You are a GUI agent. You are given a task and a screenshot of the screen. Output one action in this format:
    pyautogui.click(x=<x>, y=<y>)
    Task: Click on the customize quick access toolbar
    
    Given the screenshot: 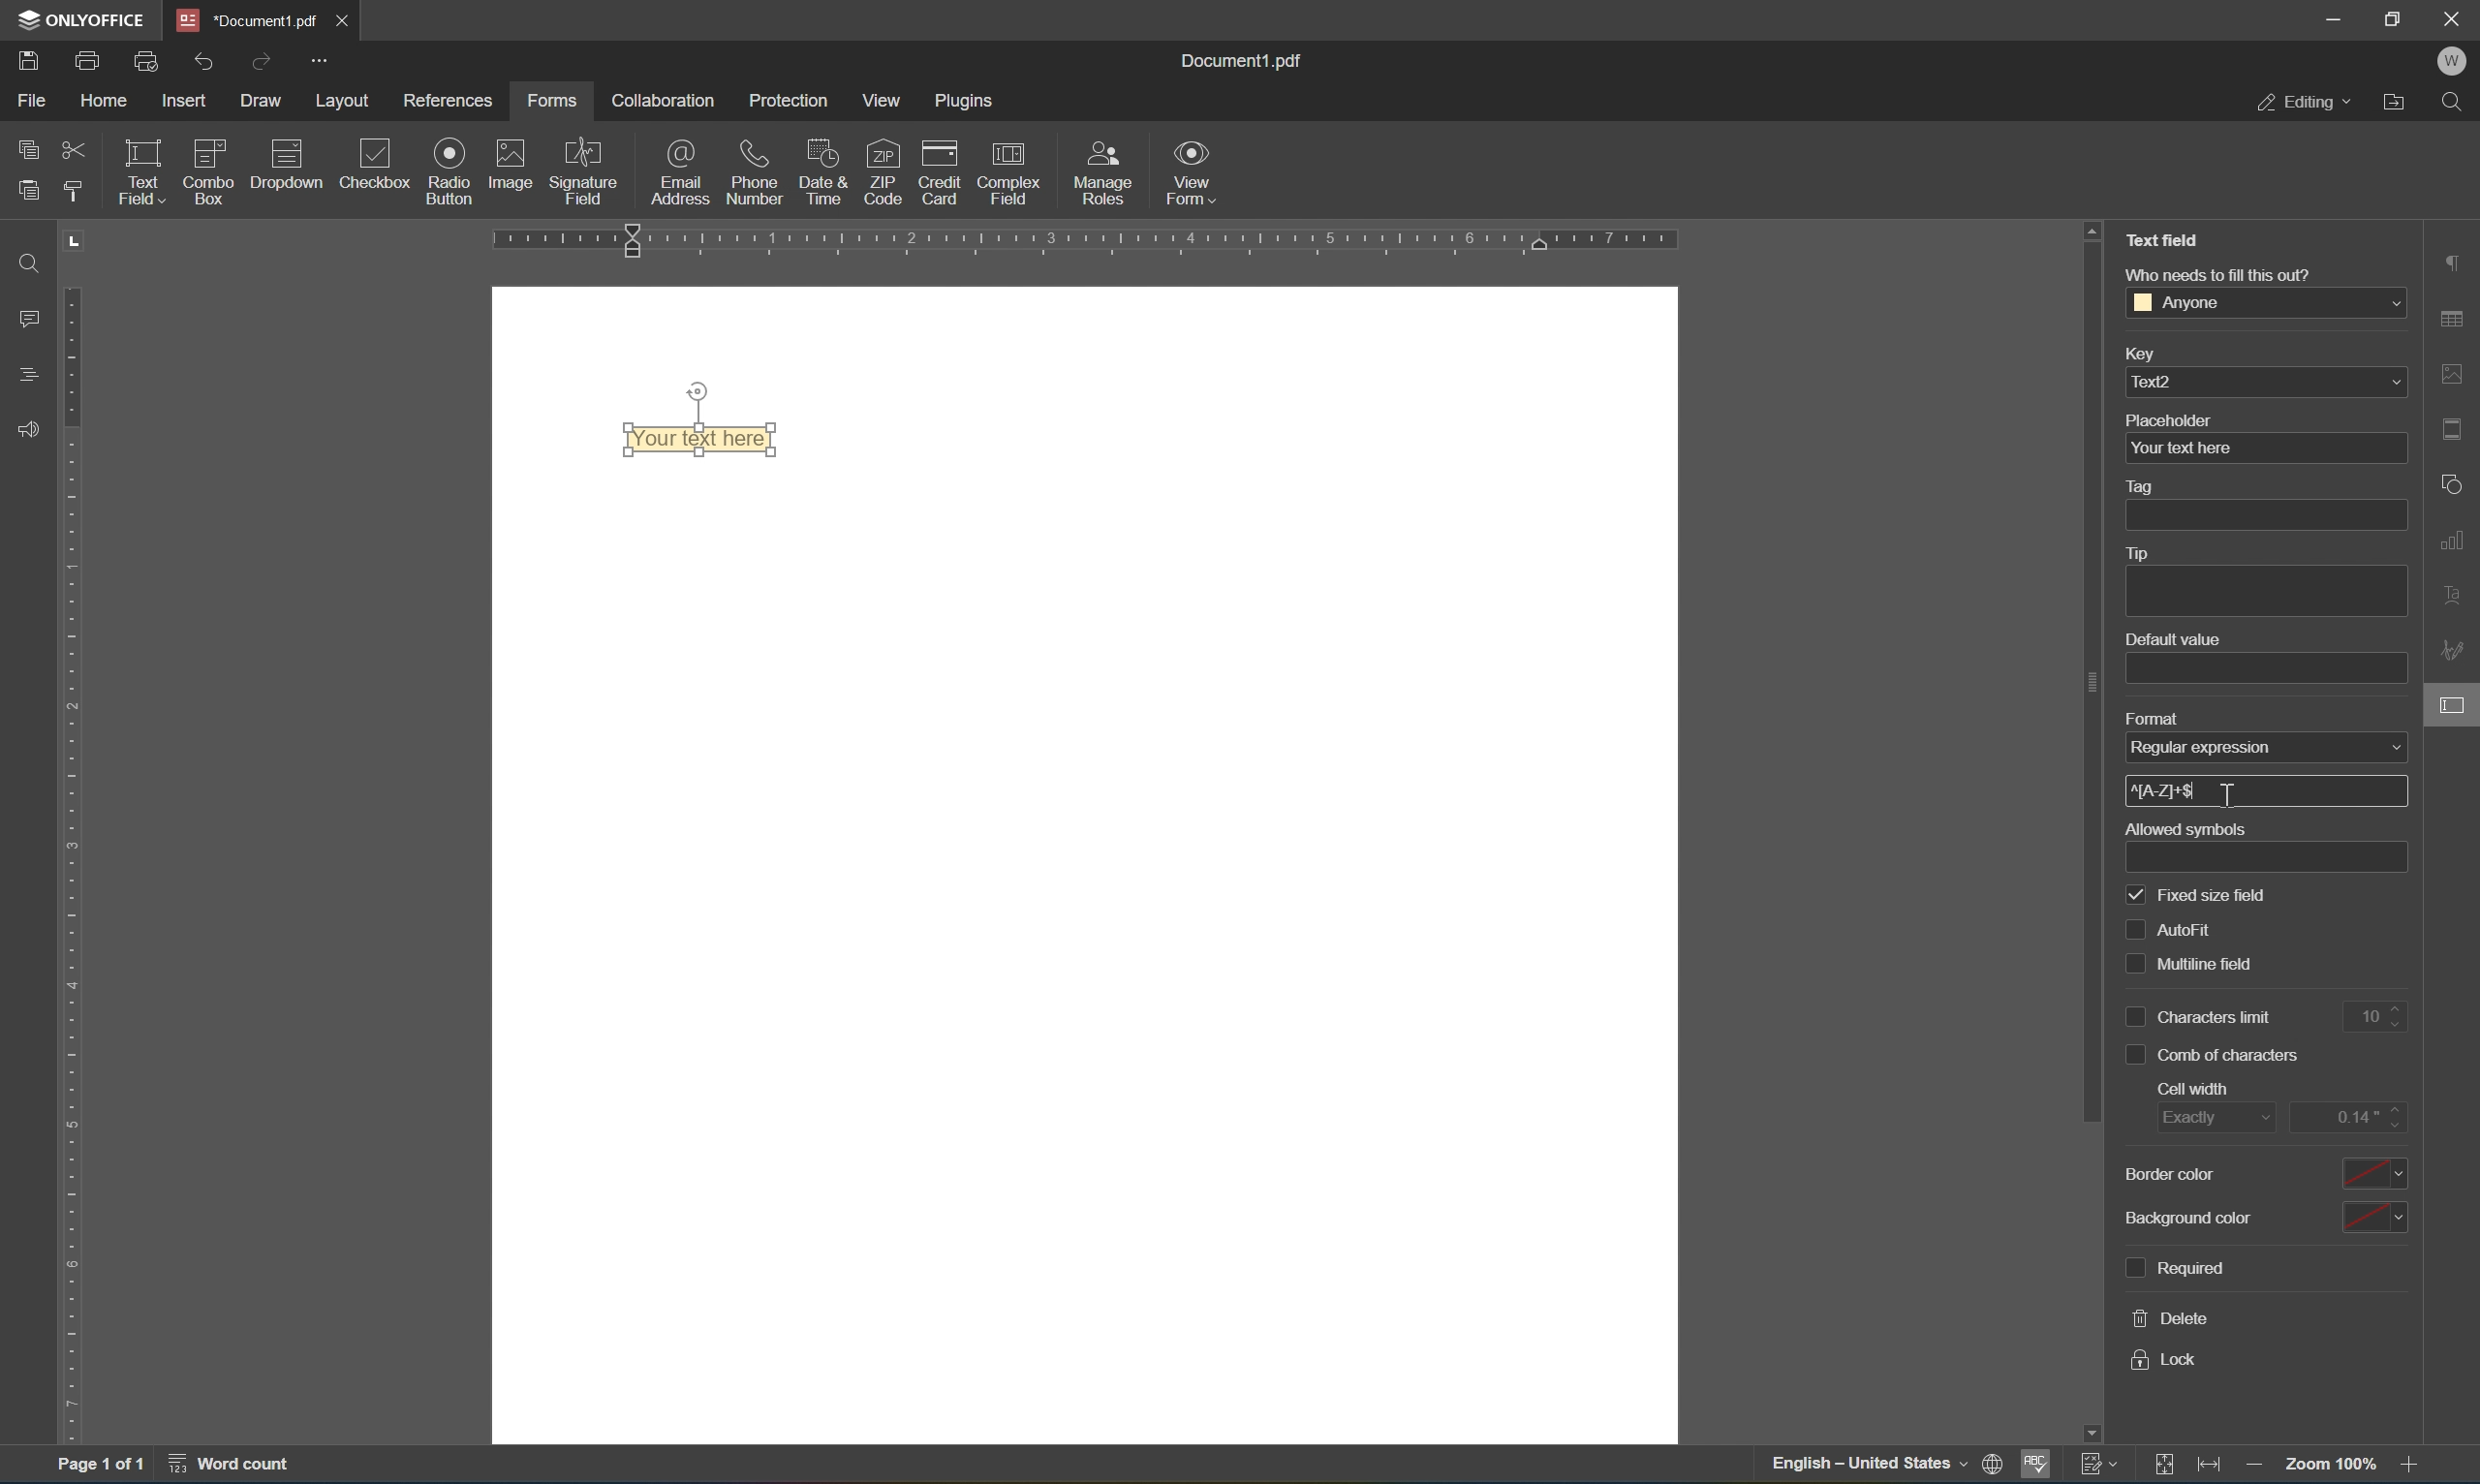 What is the action you would take?
    pyautogui.click(x=321, y=55)
    